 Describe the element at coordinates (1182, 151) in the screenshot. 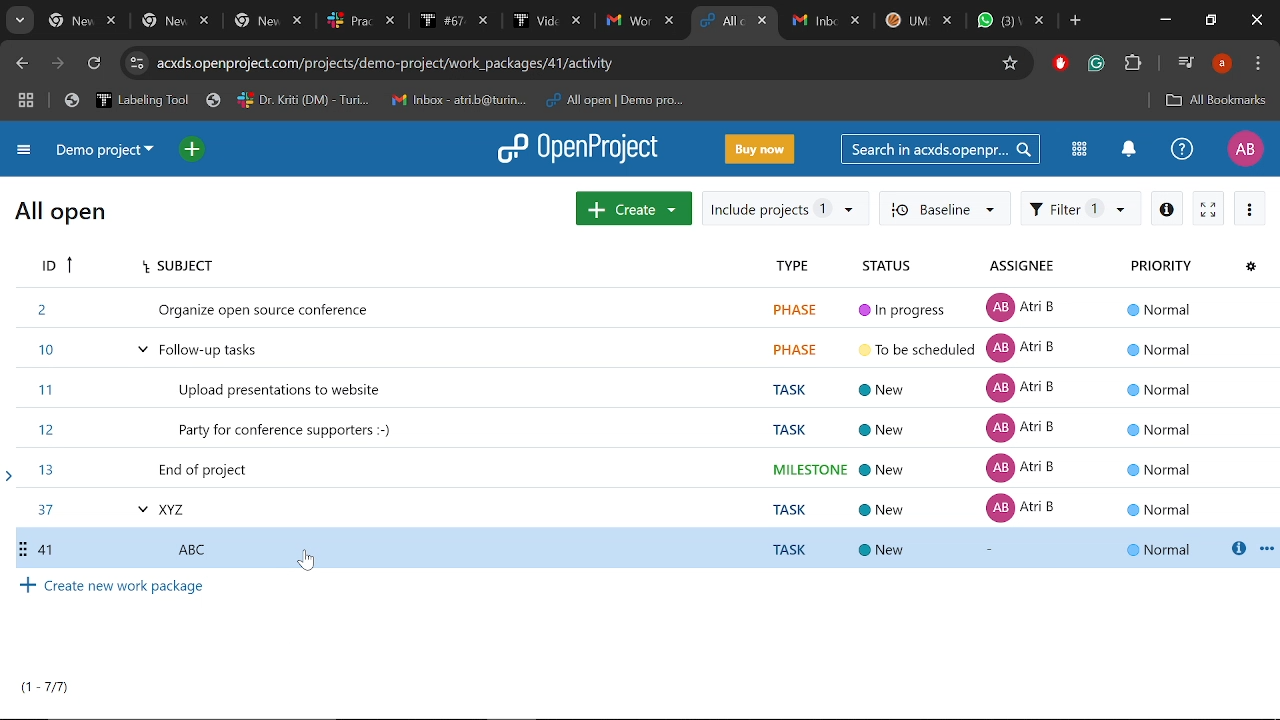

I see `Help` at that location.